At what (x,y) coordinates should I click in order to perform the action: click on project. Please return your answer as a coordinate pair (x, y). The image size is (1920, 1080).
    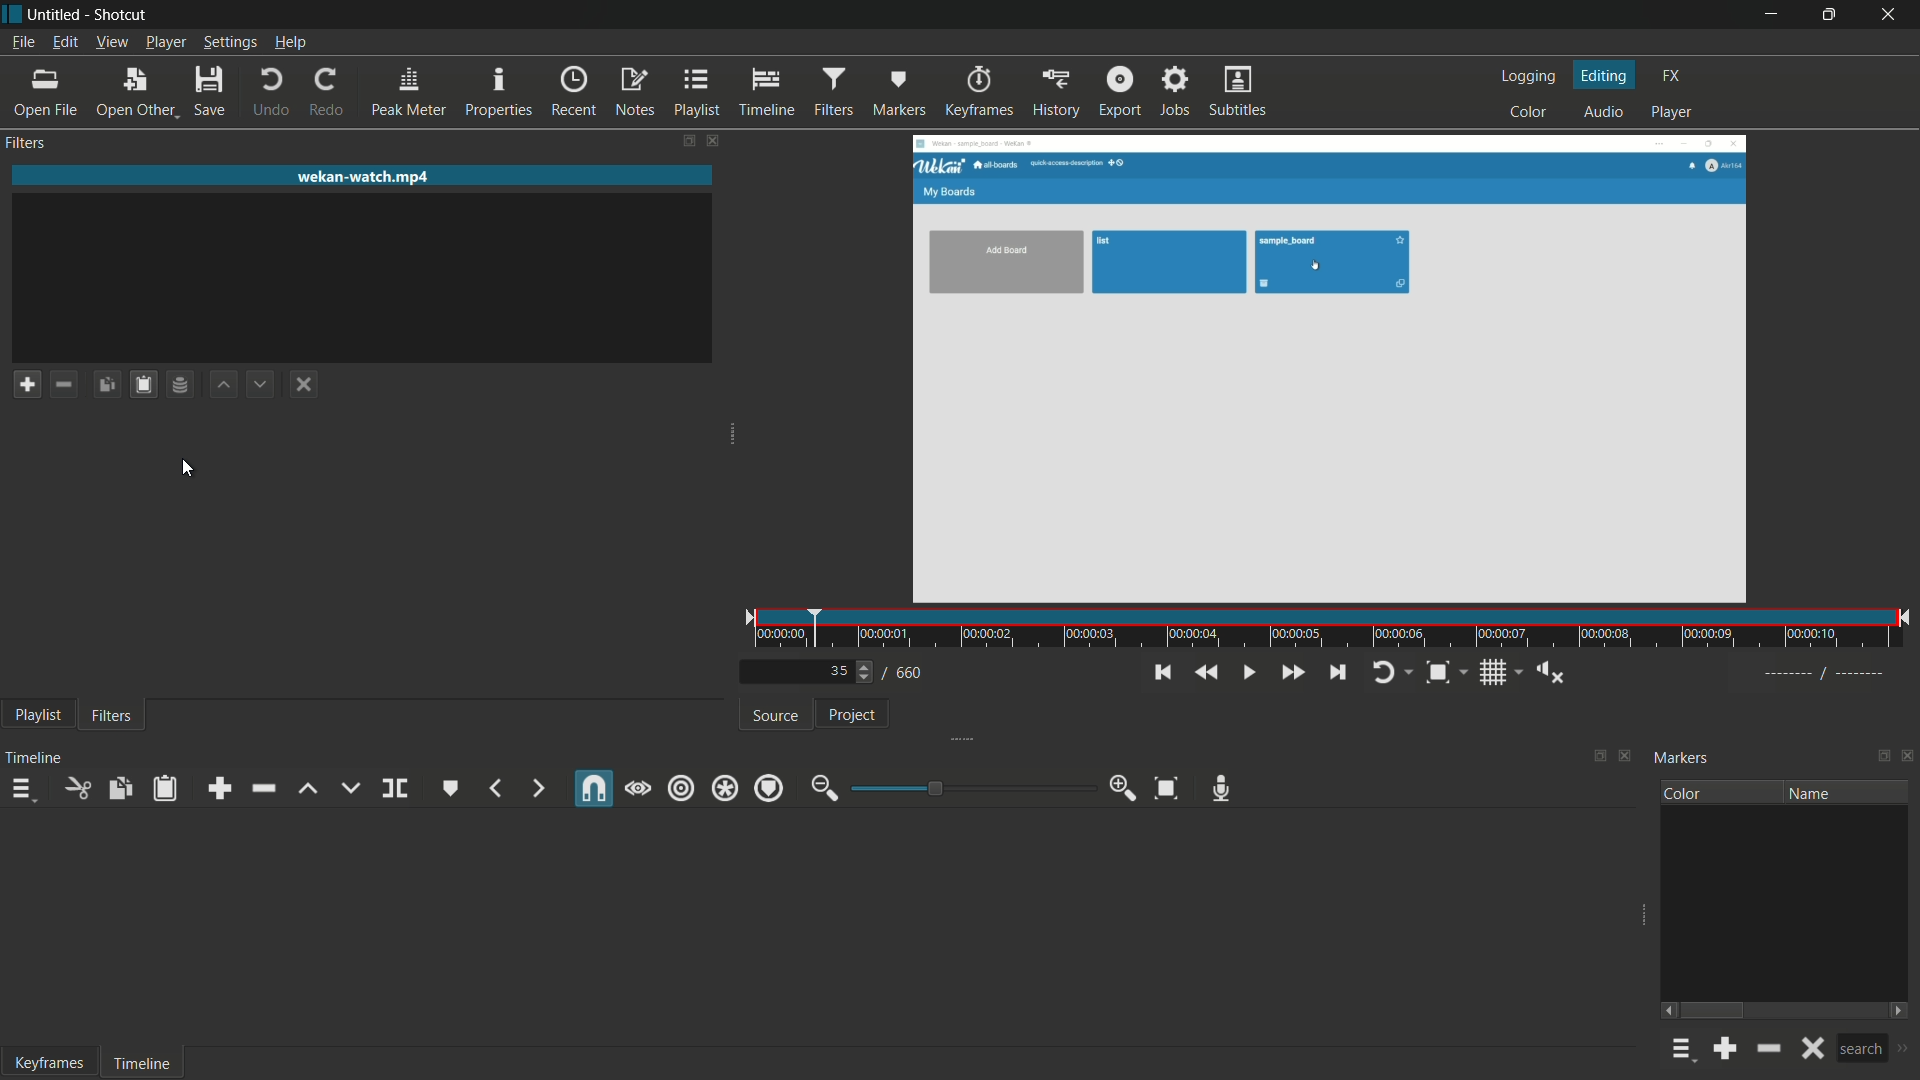
    Looking at the image, I should click on (853, 719).